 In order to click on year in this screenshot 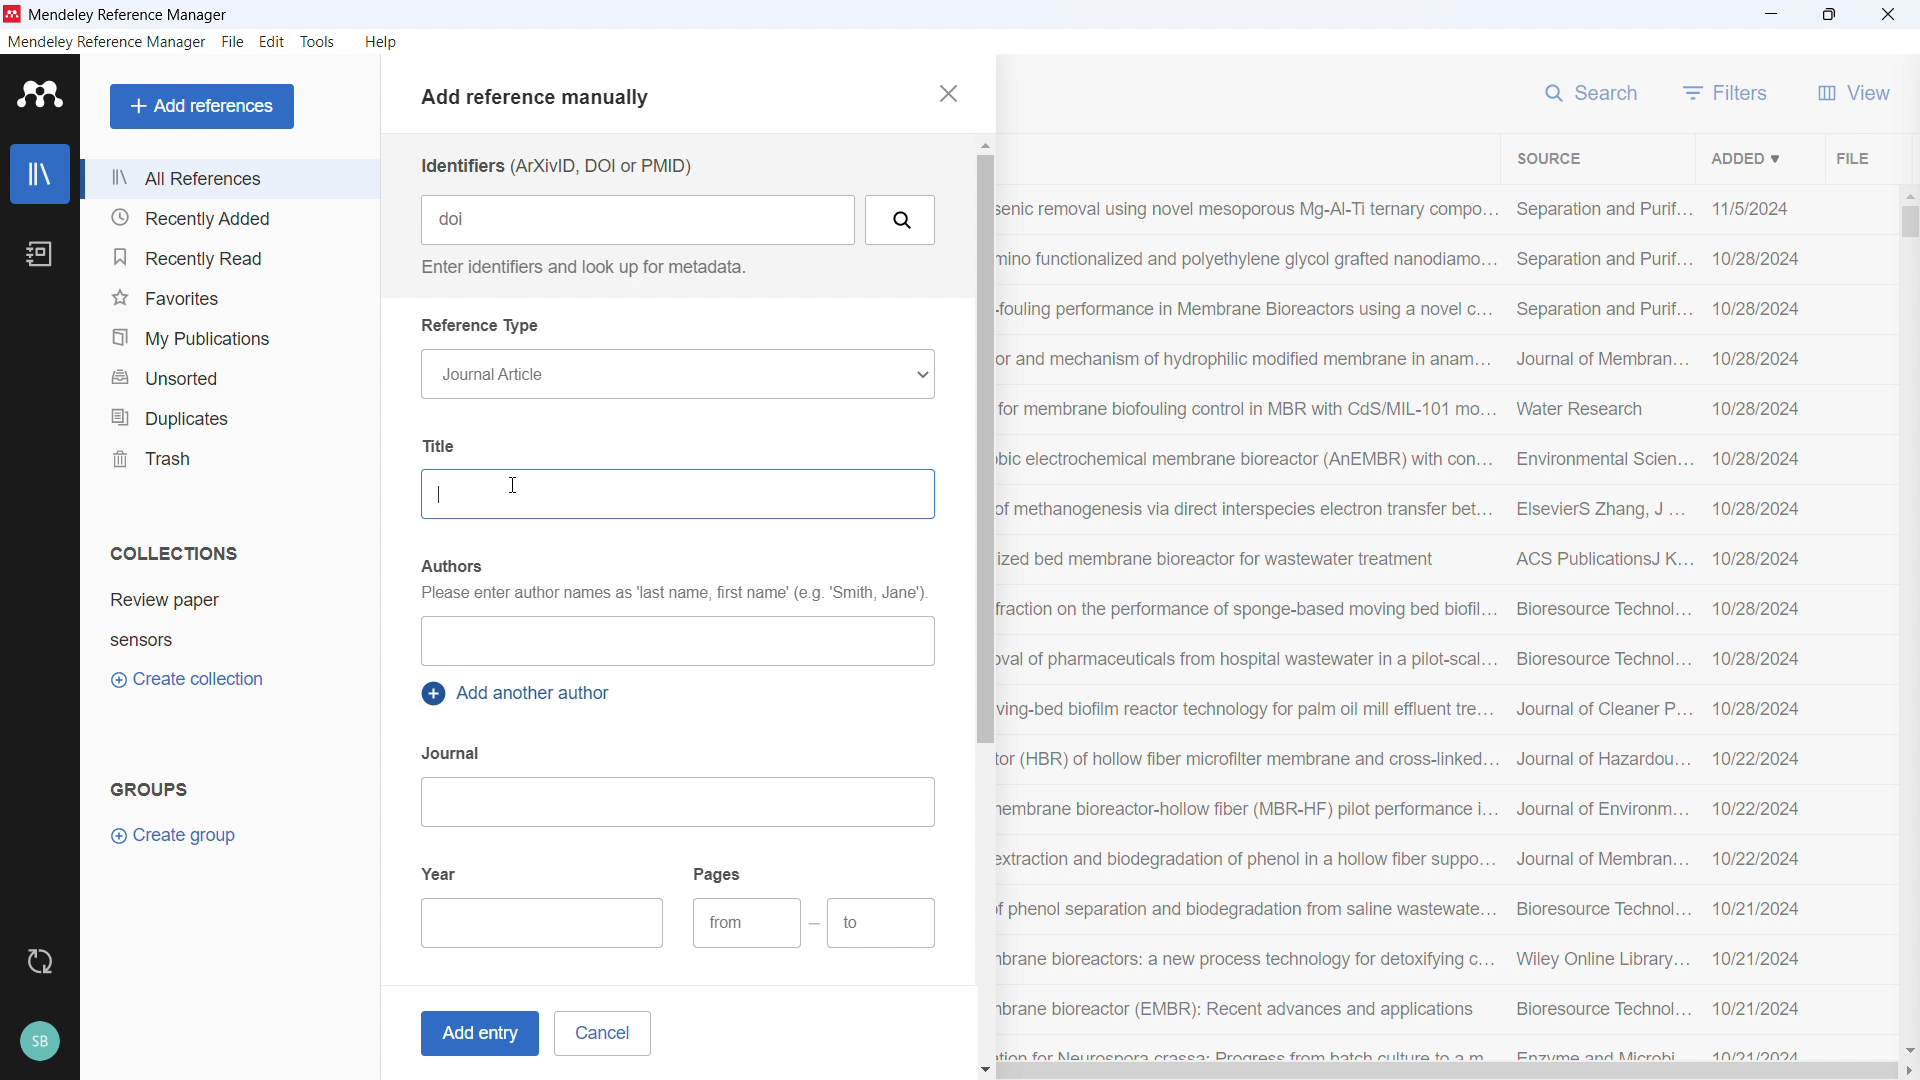, I will do `click(440, 872)`.